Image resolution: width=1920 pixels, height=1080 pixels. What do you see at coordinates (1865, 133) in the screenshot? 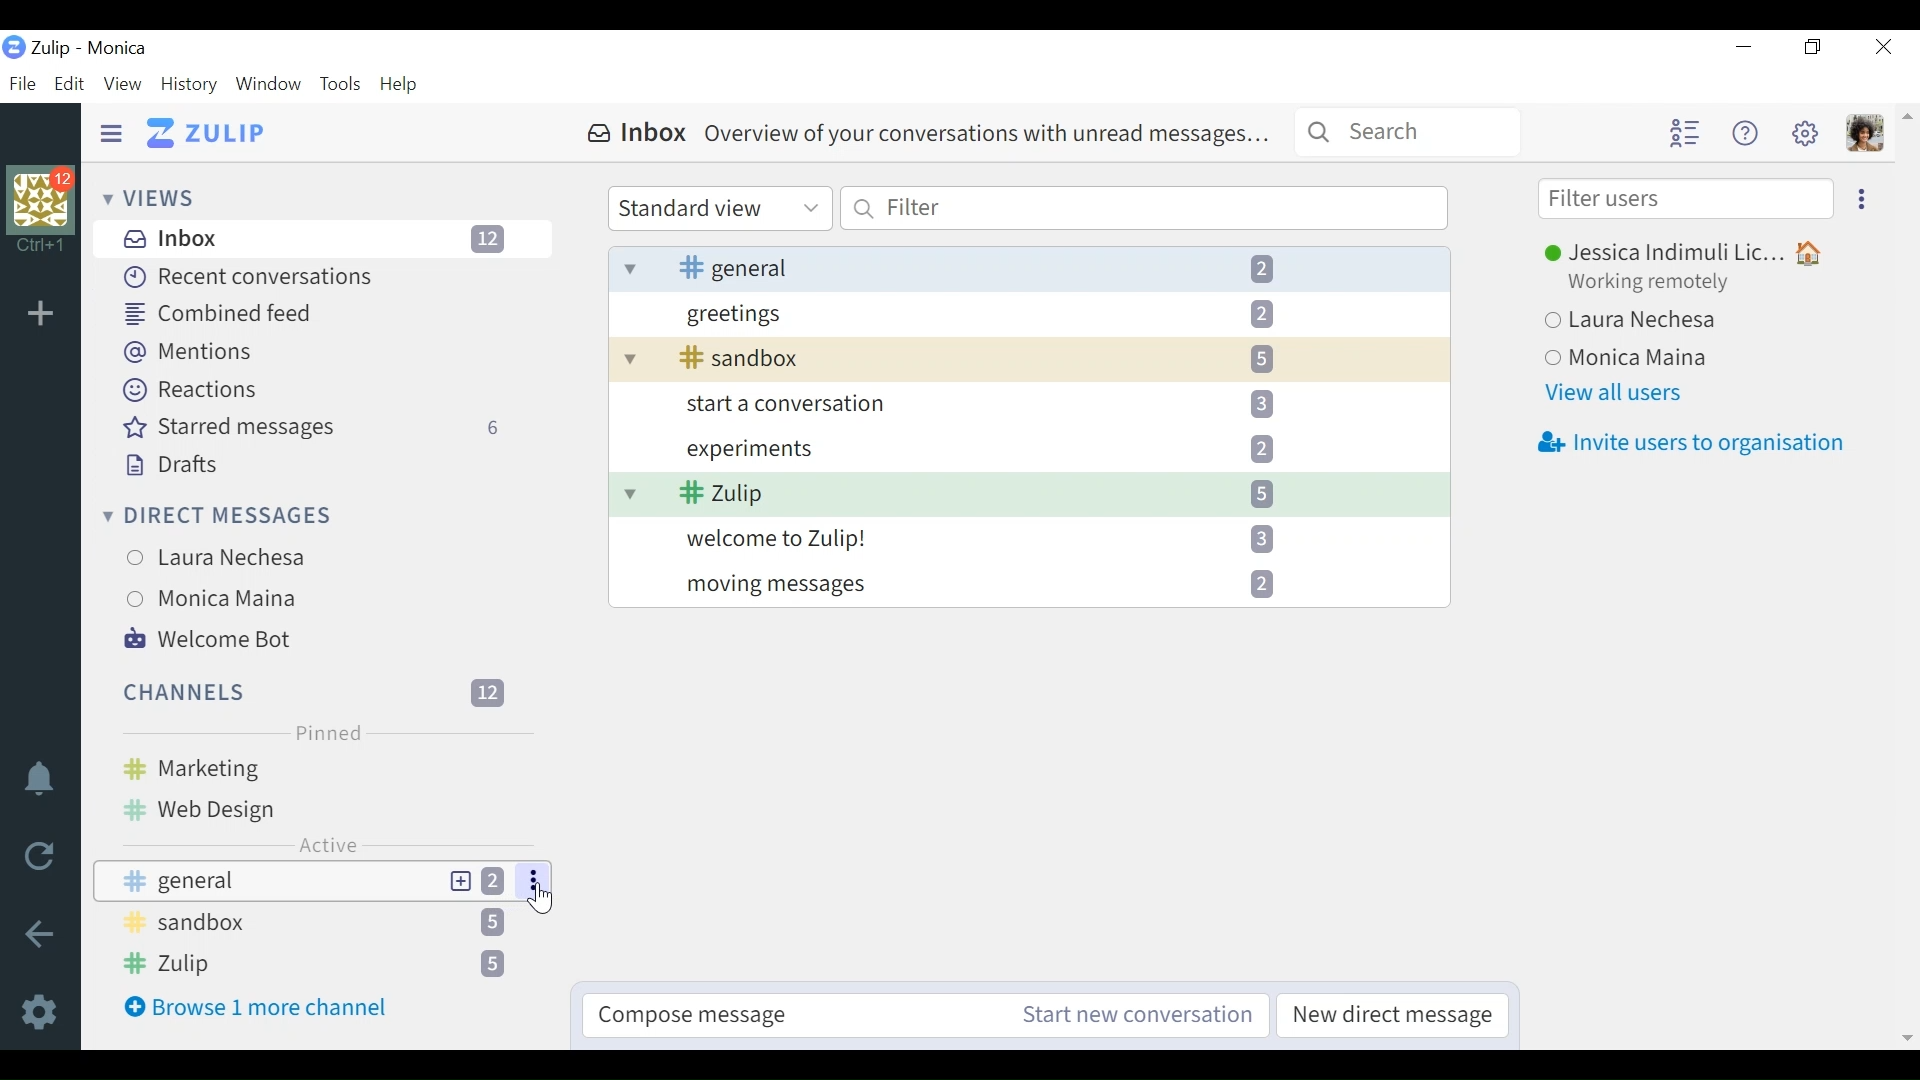
I see `Profile` at bounding box center [1865, 133].